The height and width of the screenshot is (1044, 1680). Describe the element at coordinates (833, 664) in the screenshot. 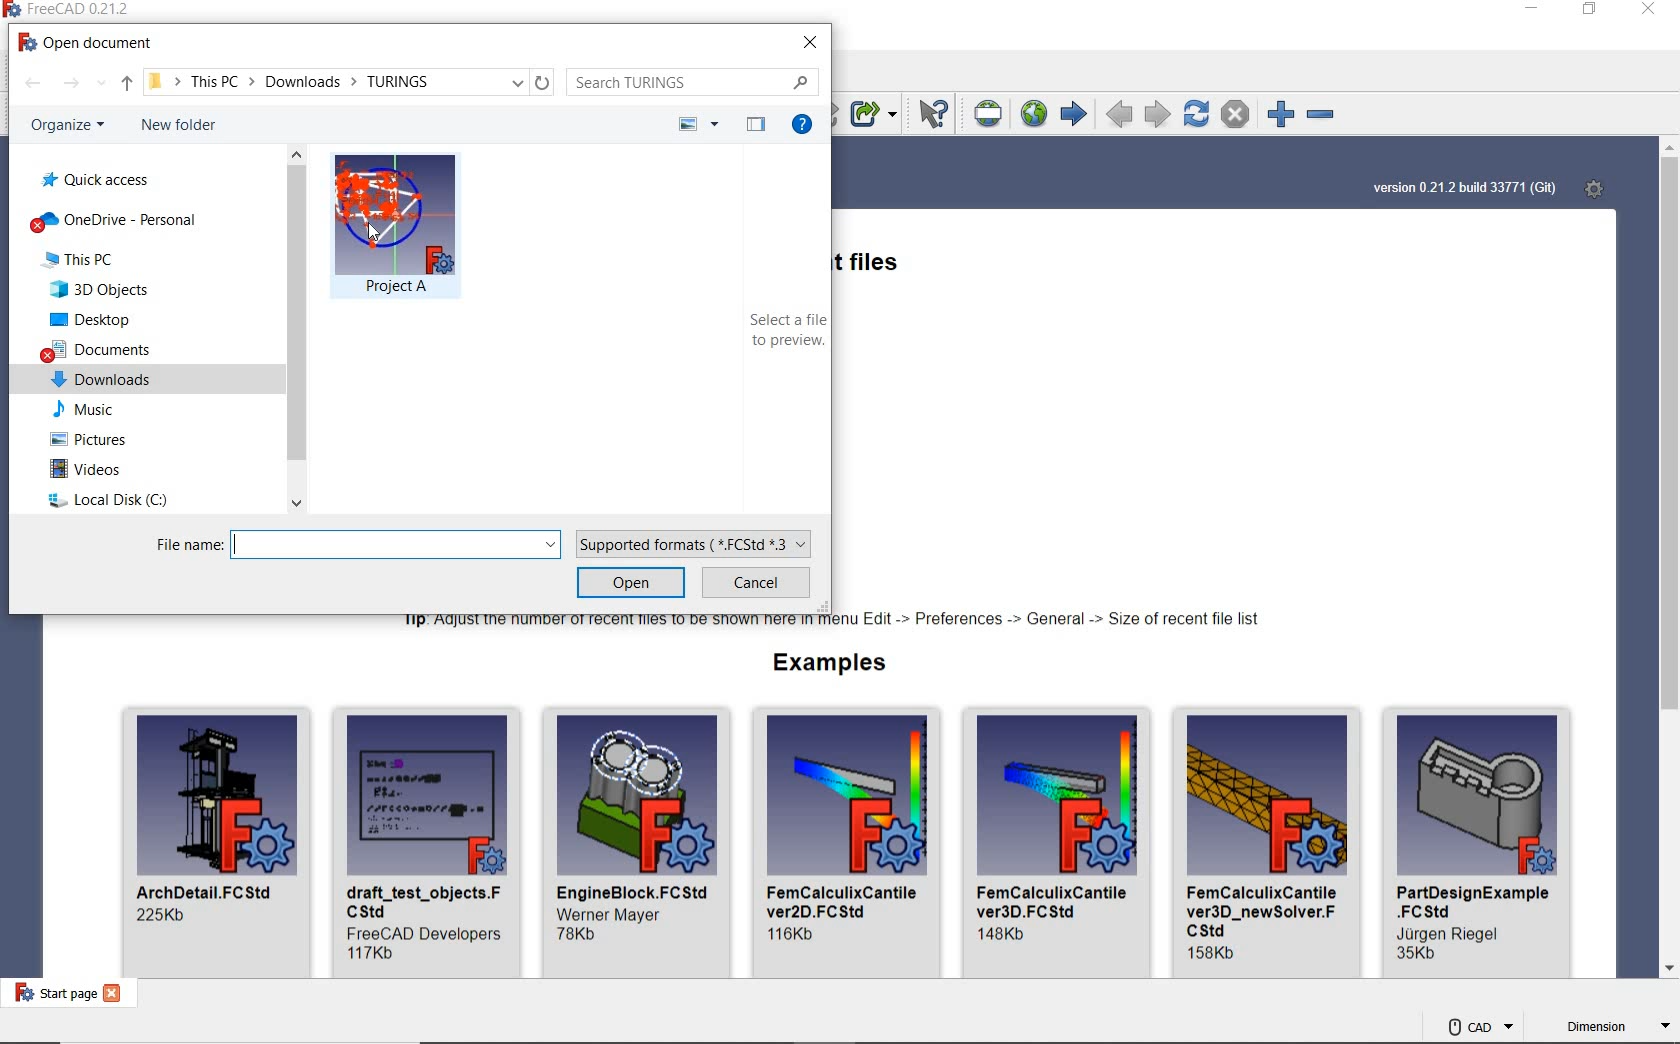

I see `EXAMPLES` at that location.